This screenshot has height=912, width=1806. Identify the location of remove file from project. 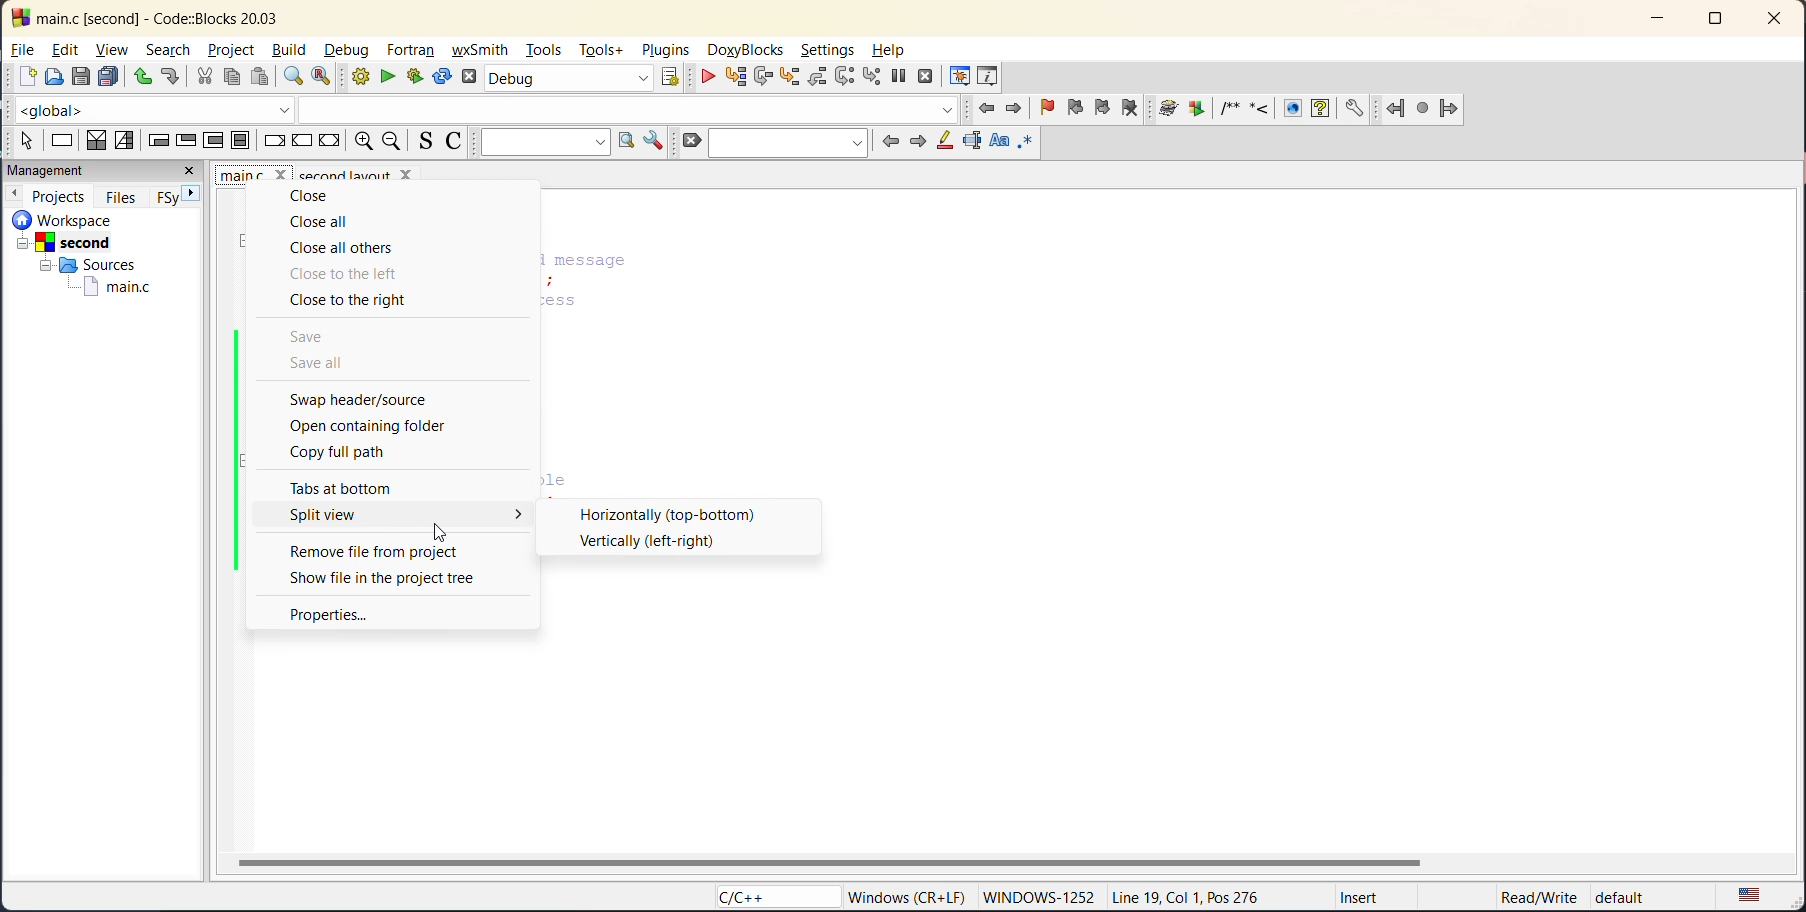
(372, 550).